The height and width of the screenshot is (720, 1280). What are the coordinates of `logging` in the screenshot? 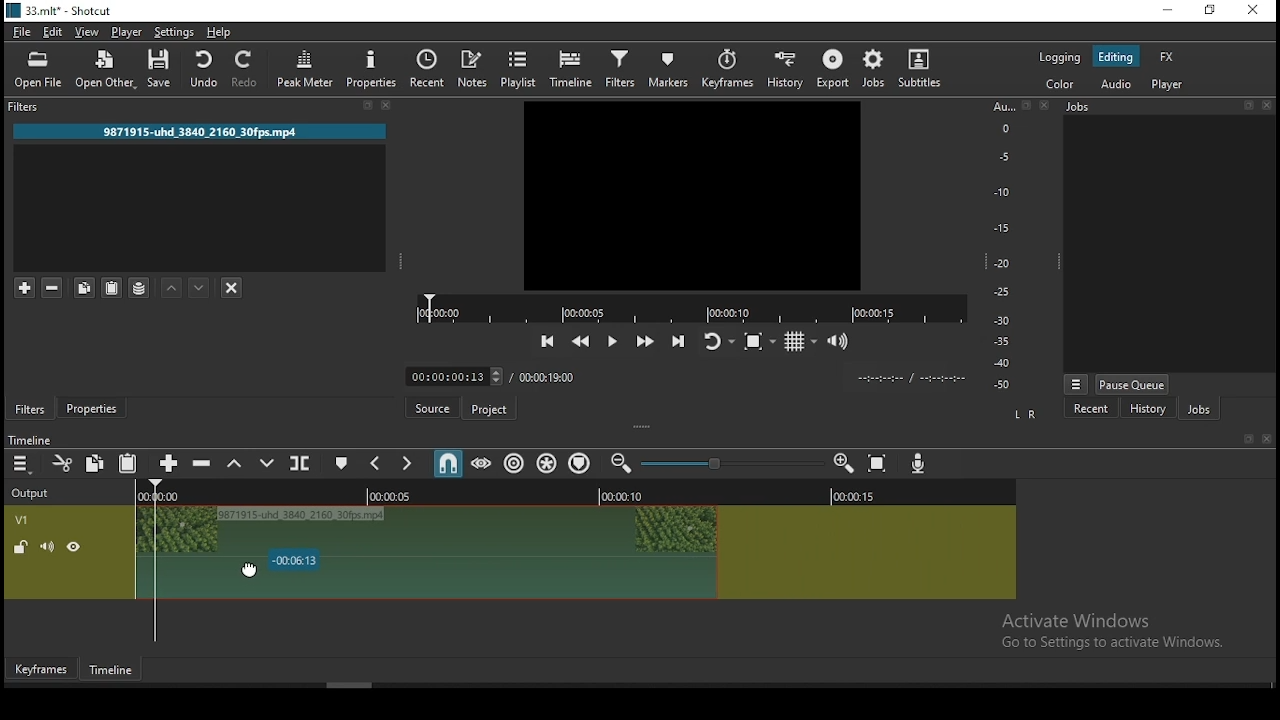 It's located at (1062, 59).